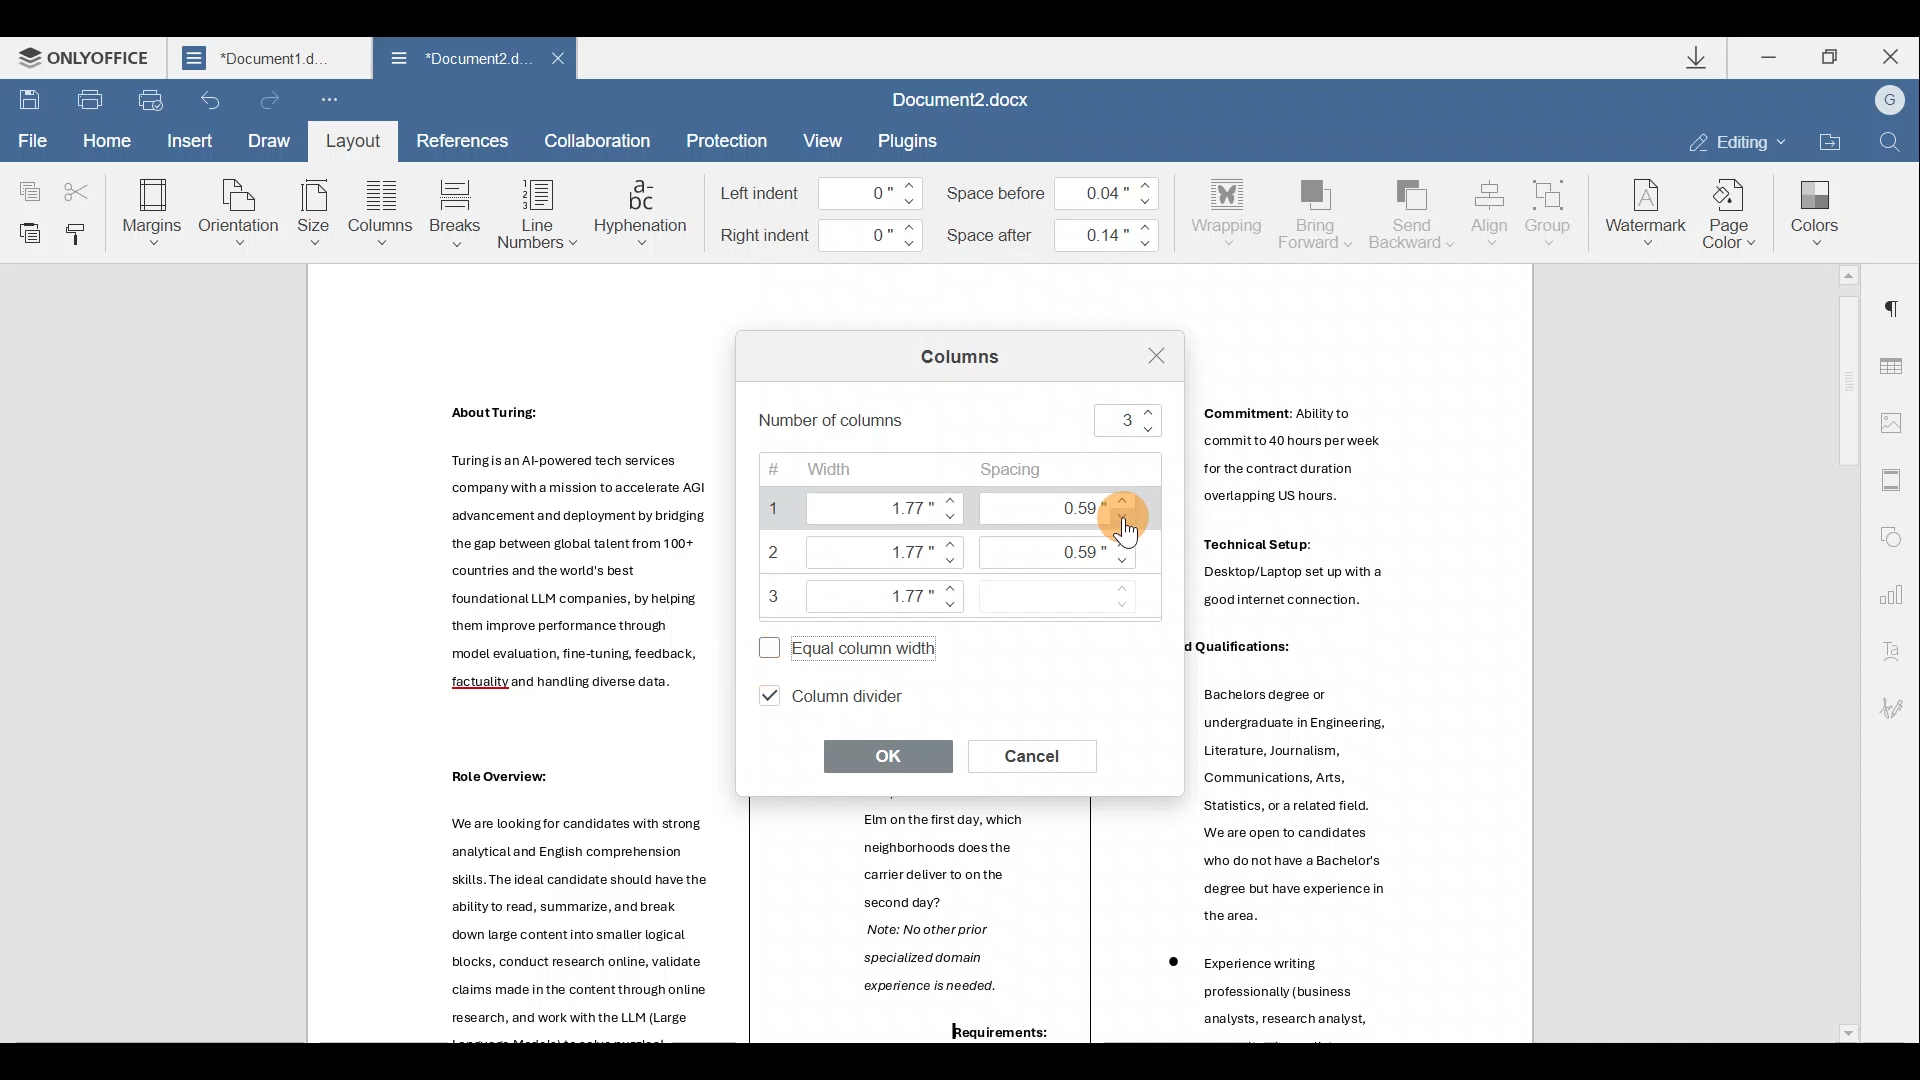  I want to click on Equal column width, so click(840, 642).